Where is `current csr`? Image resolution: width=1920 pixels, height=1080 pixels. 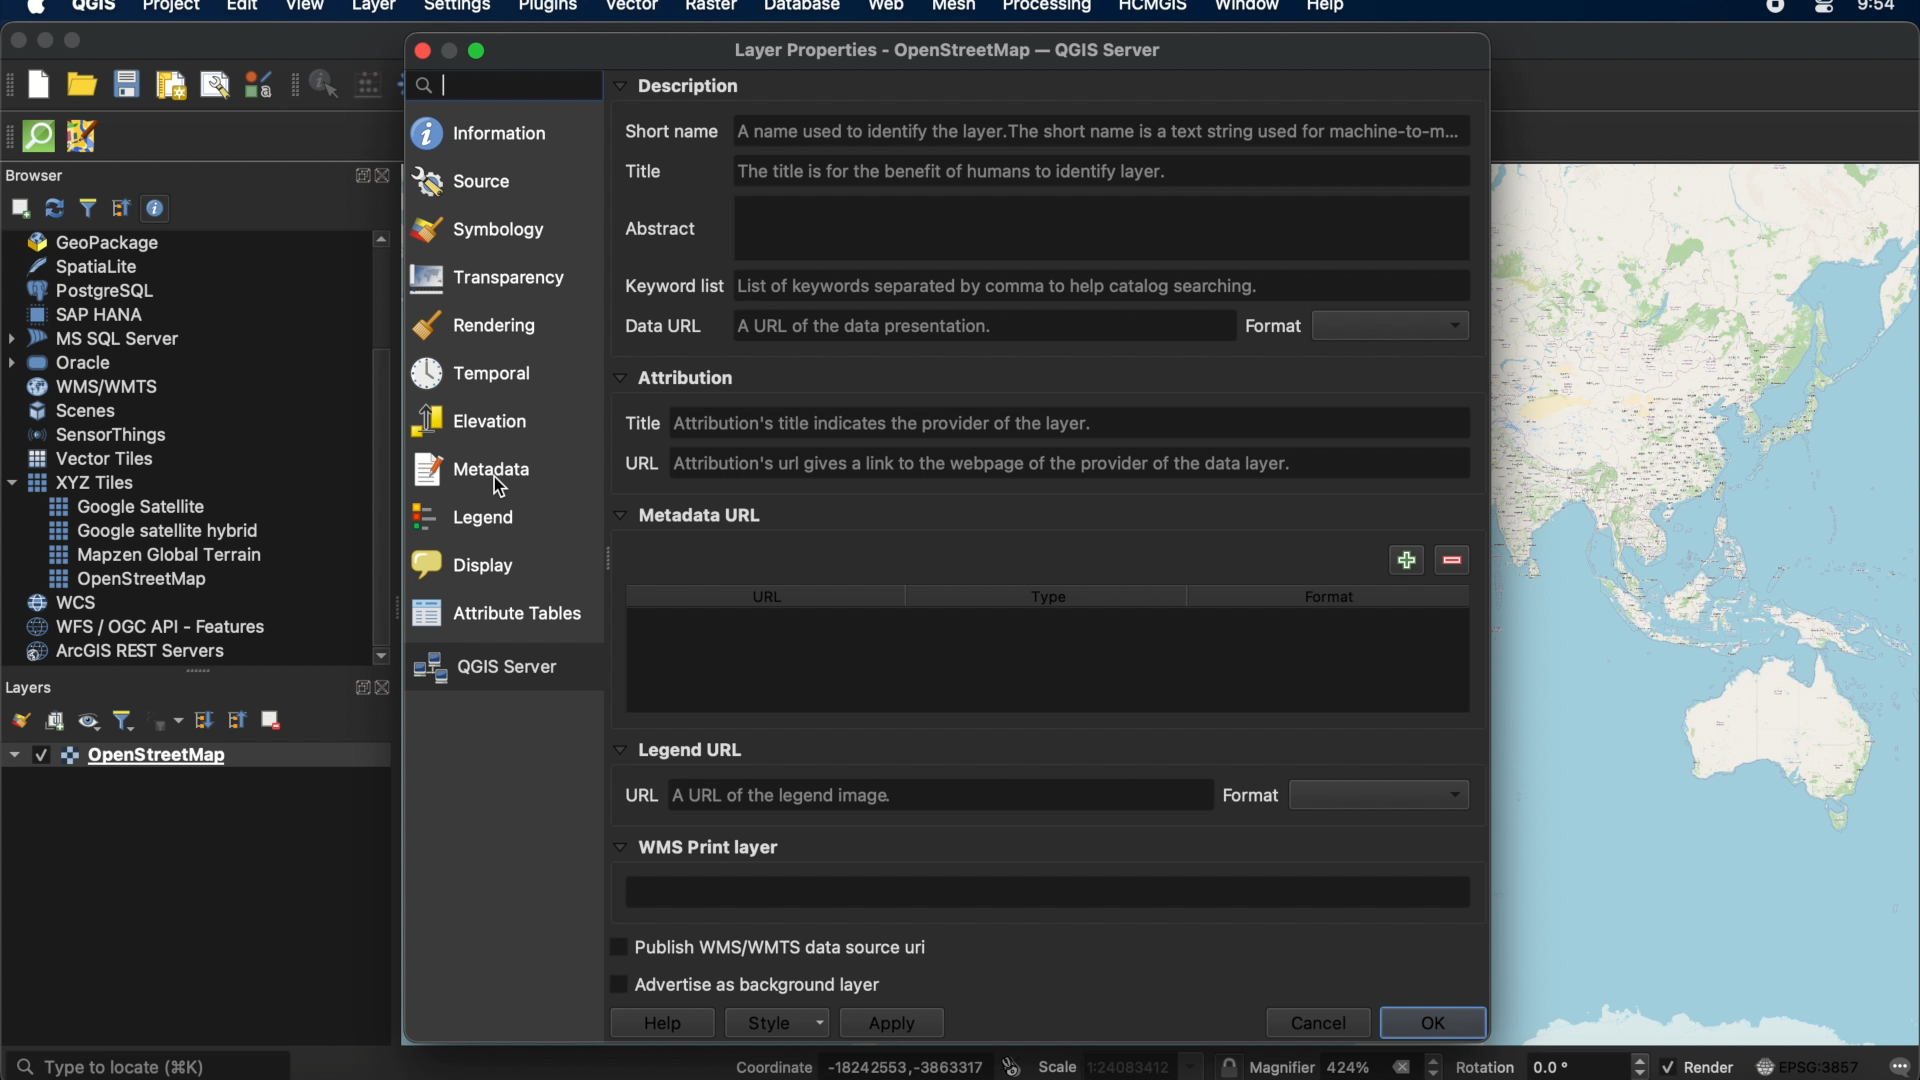
current csr is located at coordinates (1809, 1066).